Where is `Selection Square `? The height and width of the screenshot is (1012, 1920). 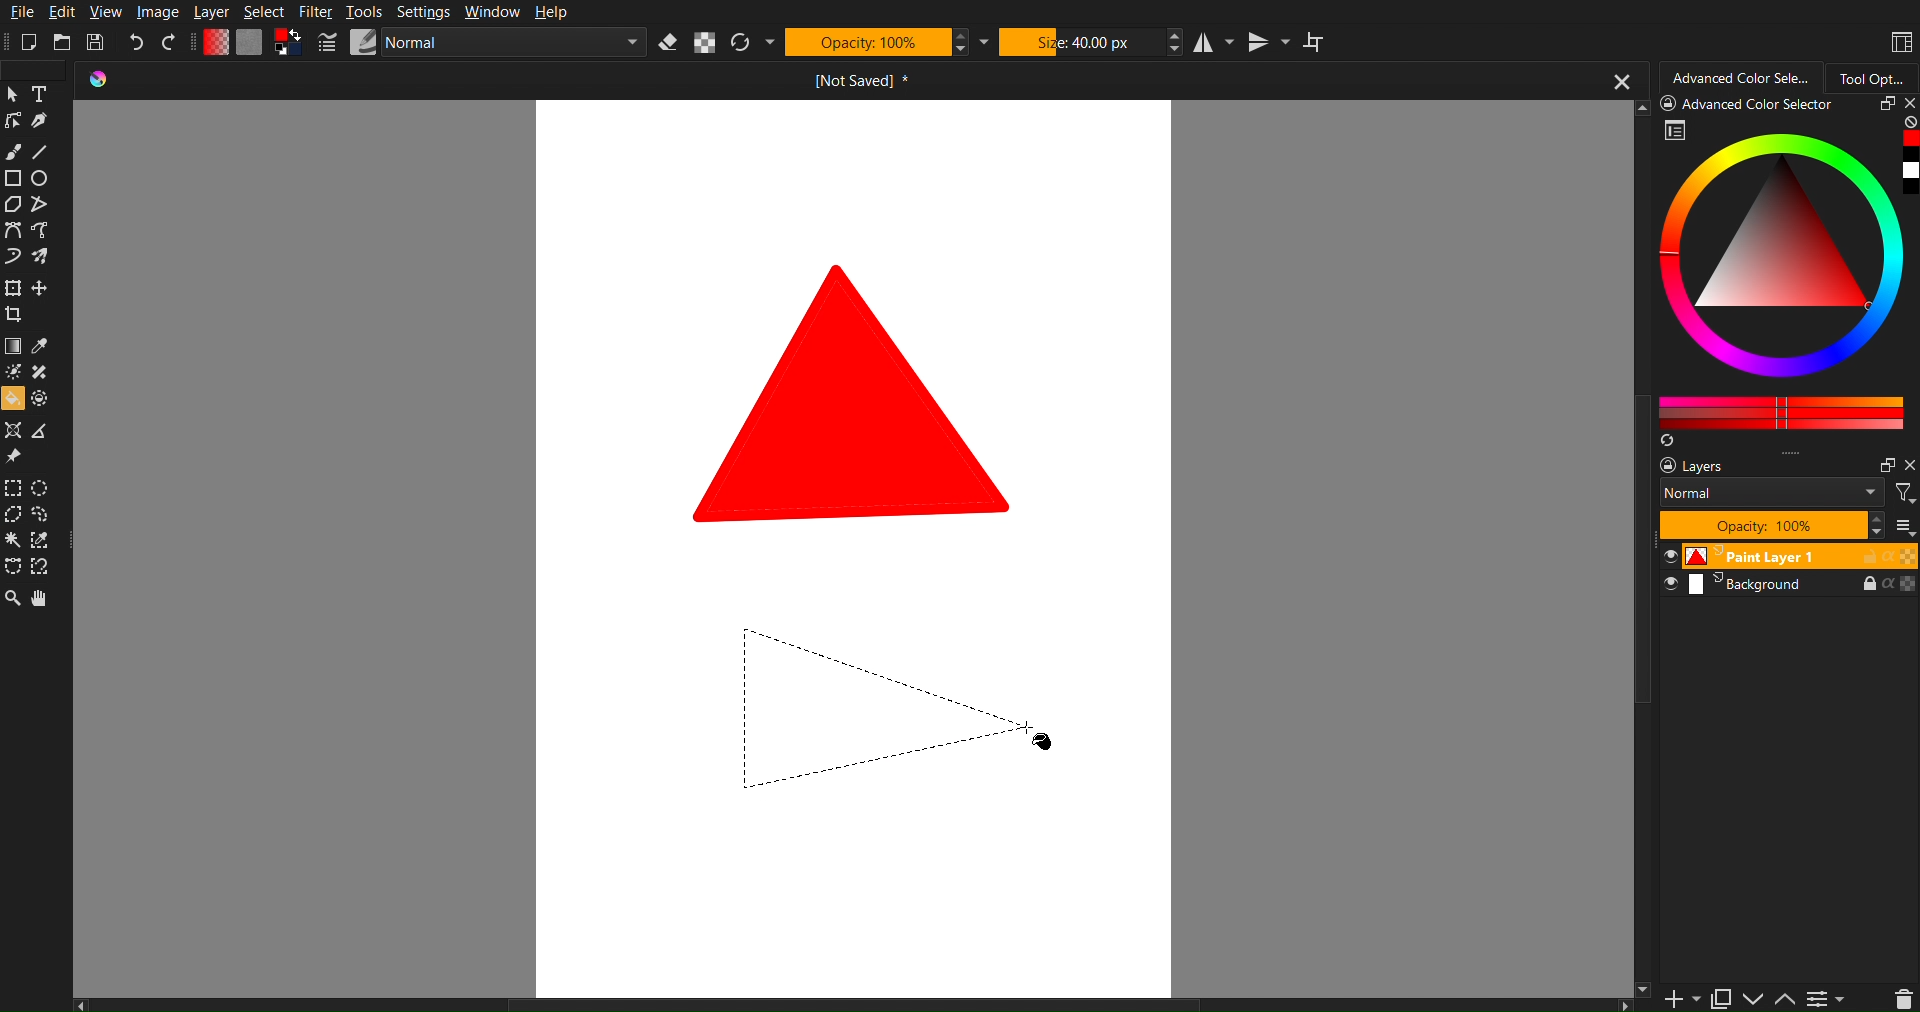
Selection Square  is located at coordinates (43, 486).